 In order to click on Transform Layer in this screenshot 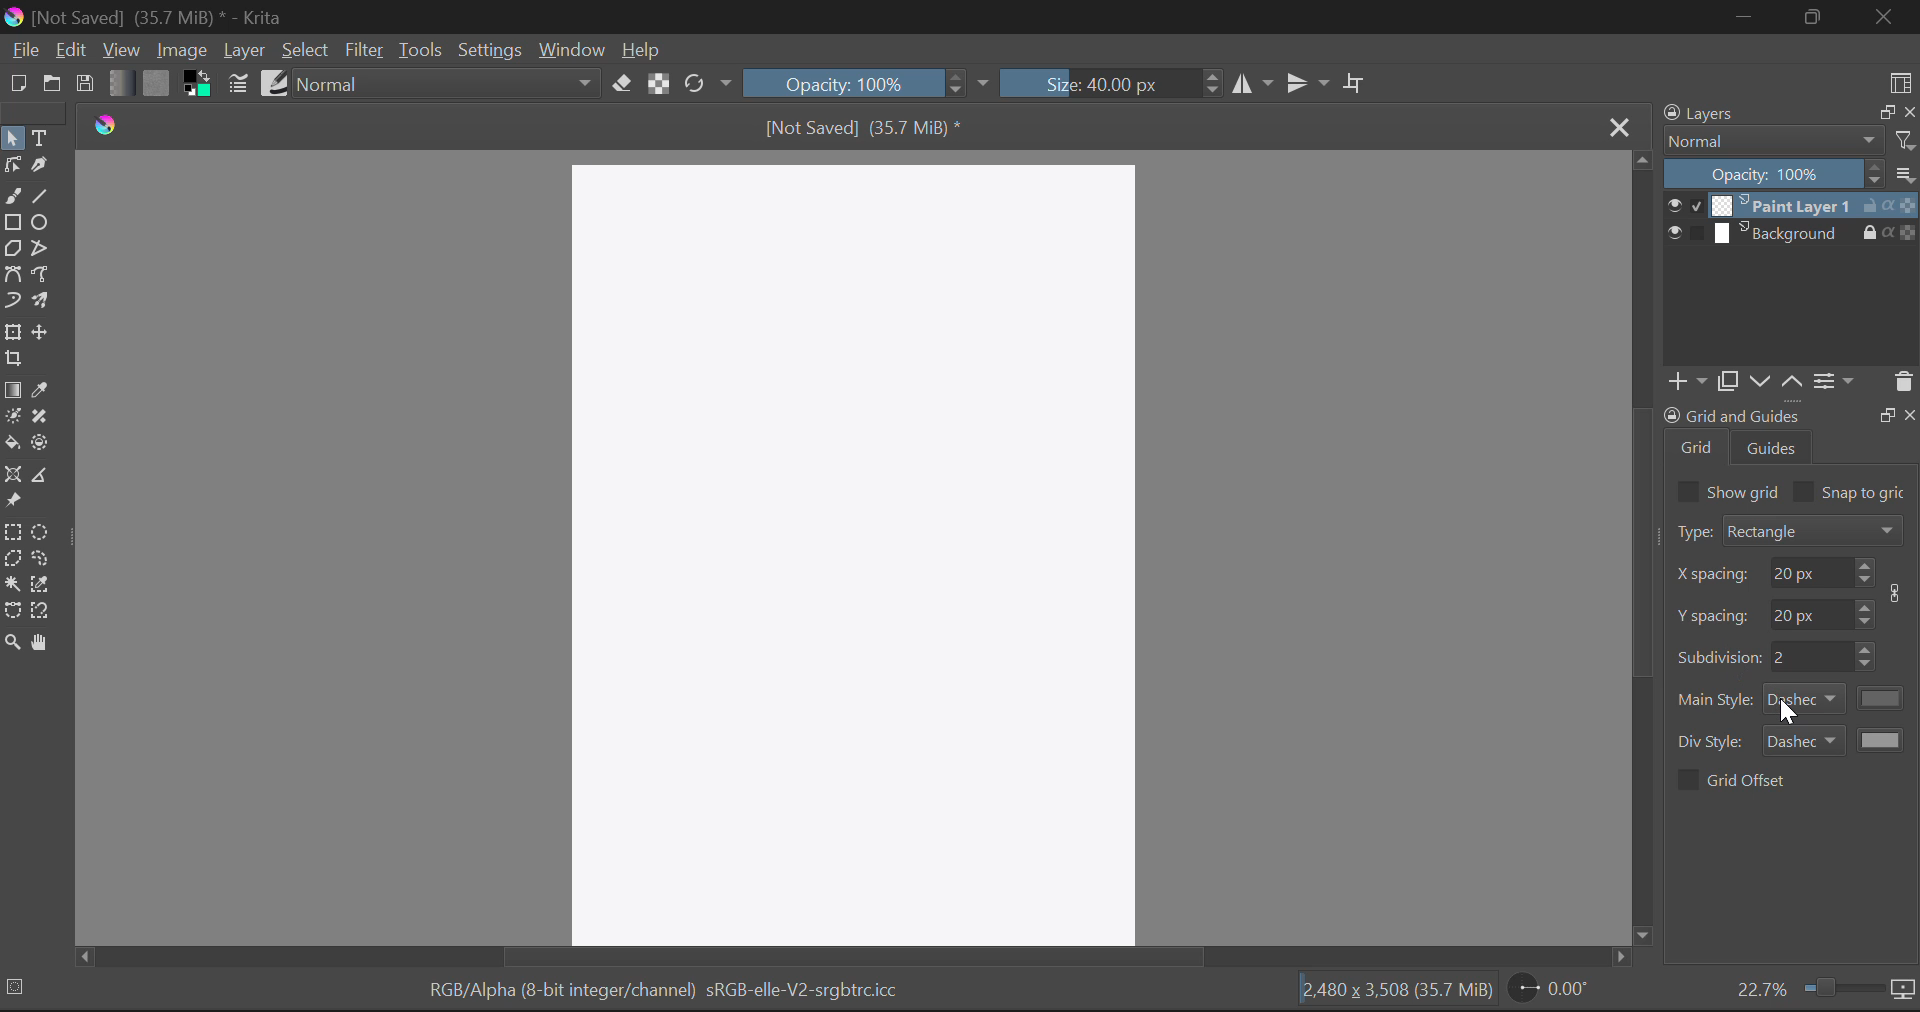, I will do `click(12, 333)`.